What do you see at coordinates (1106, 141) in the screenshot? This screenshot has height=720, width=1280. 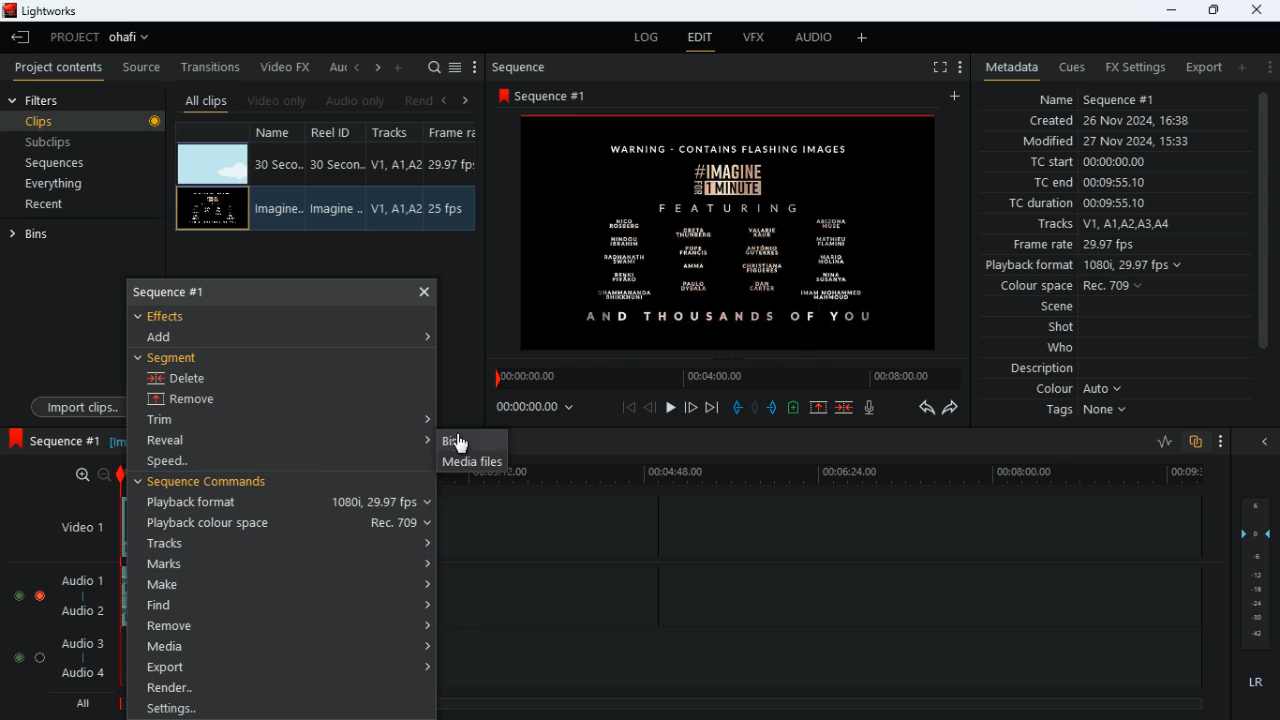 I see `modified` at bounding box center [1106, 141].